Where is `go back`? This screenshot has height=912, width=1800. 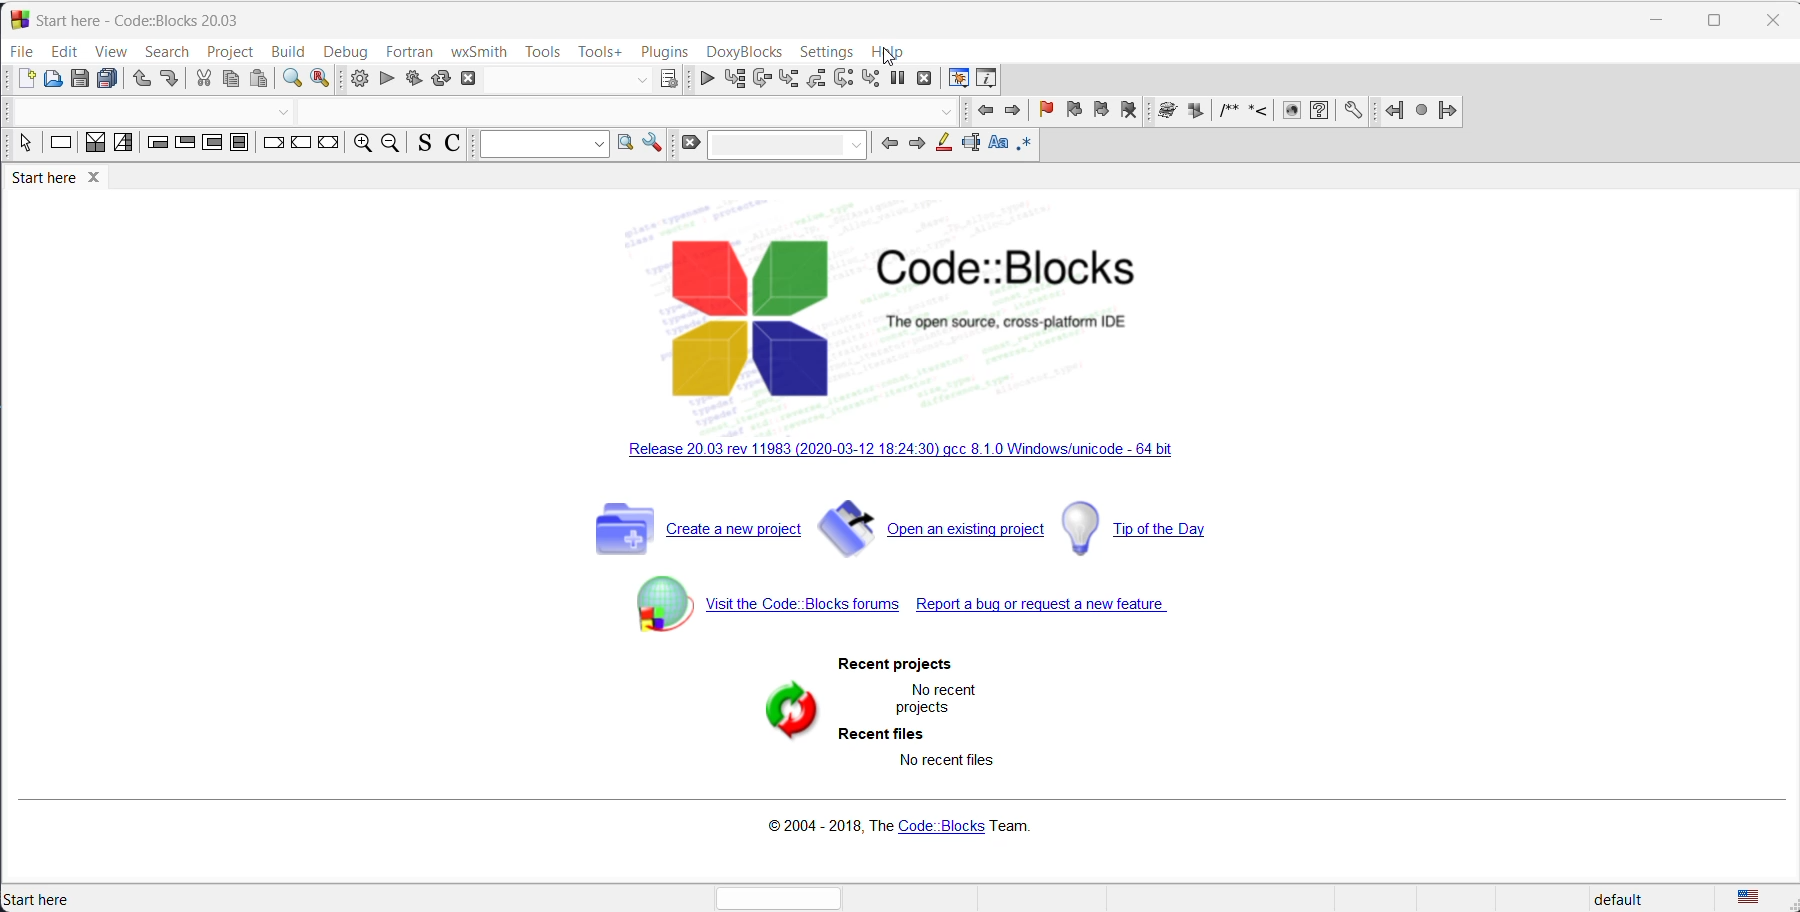
go back is located at coordinates (1390, 113).